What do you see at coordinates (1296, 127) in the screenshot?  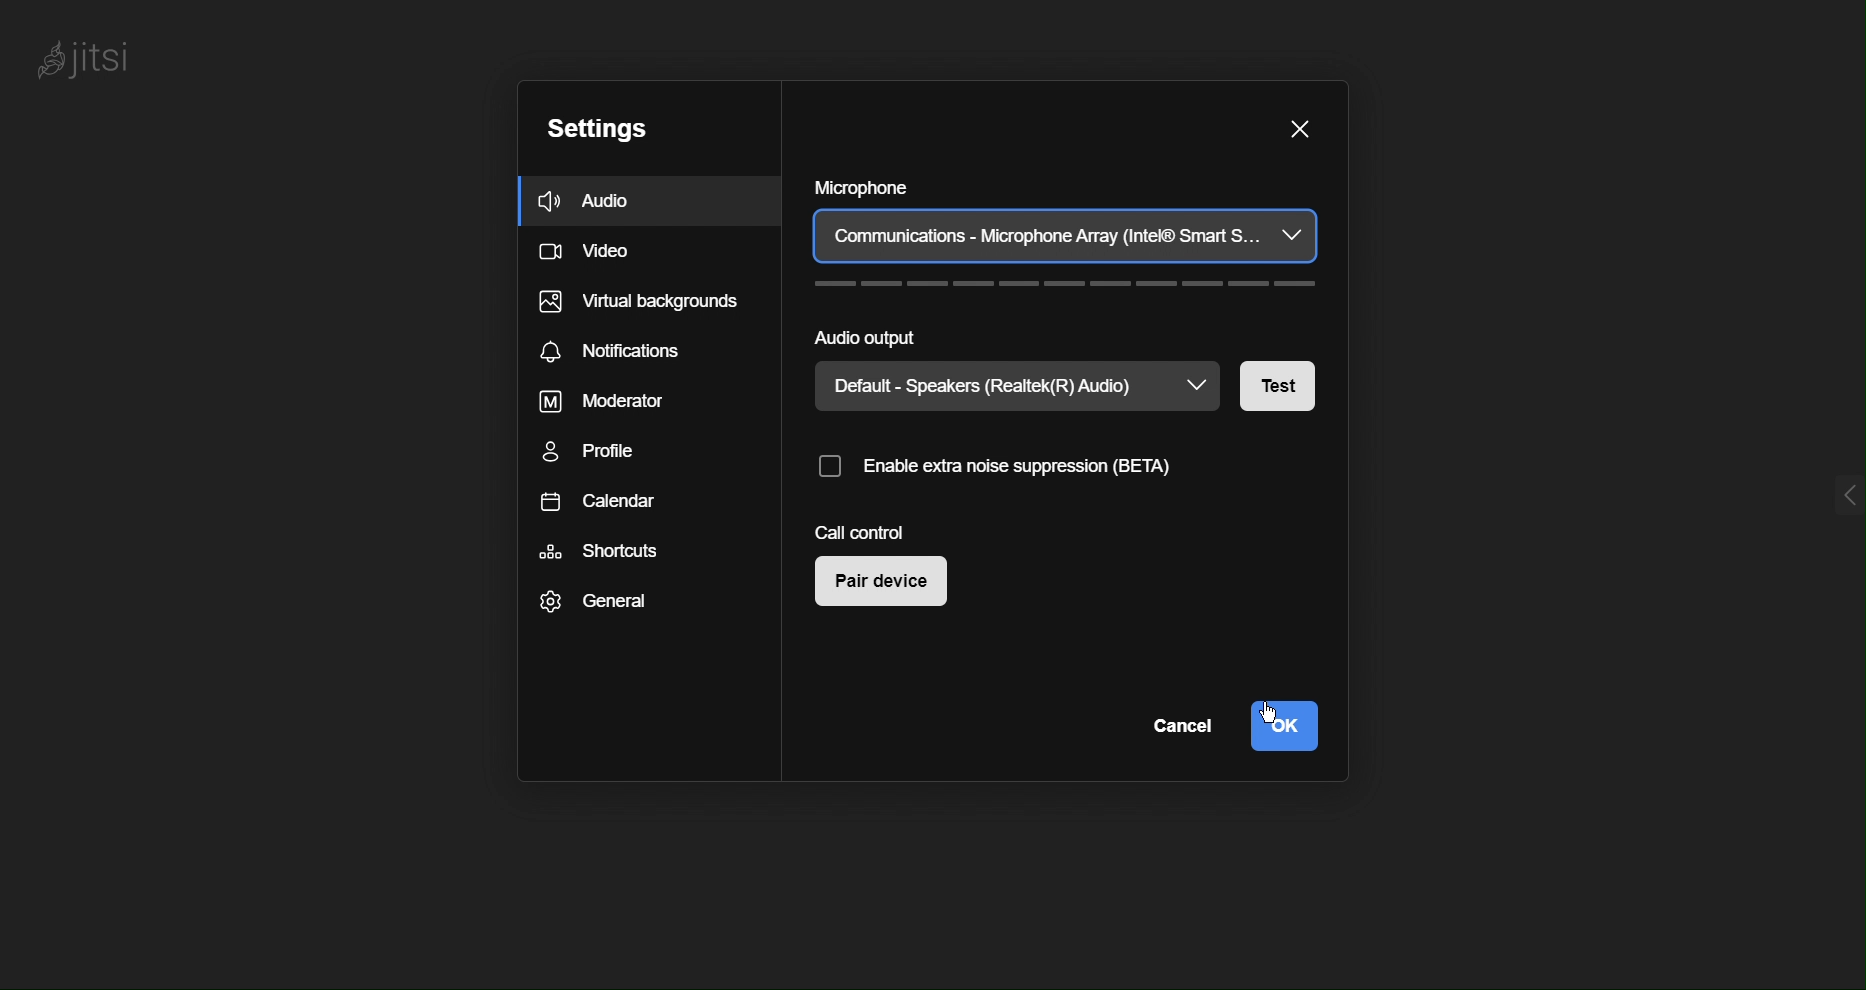 I see `Close` at bounding box center [1296, 127].